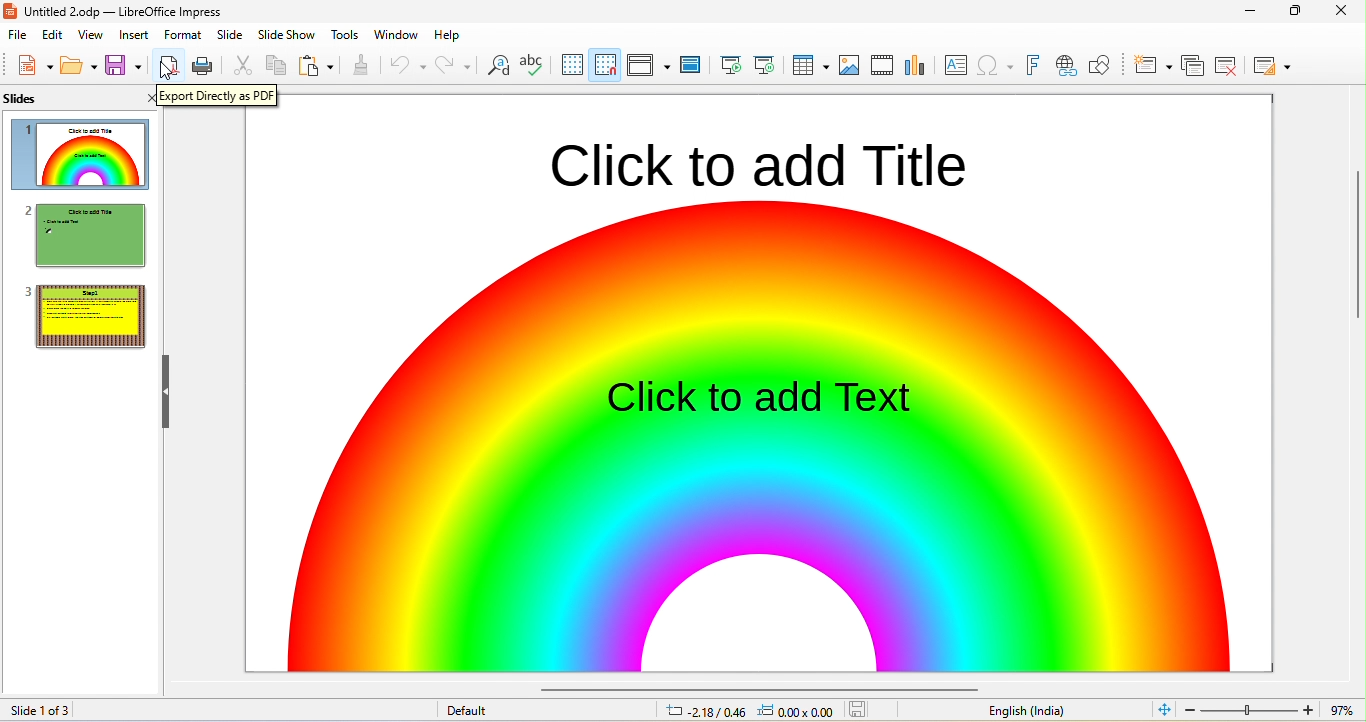  I want to click on default, so click(467, 711).